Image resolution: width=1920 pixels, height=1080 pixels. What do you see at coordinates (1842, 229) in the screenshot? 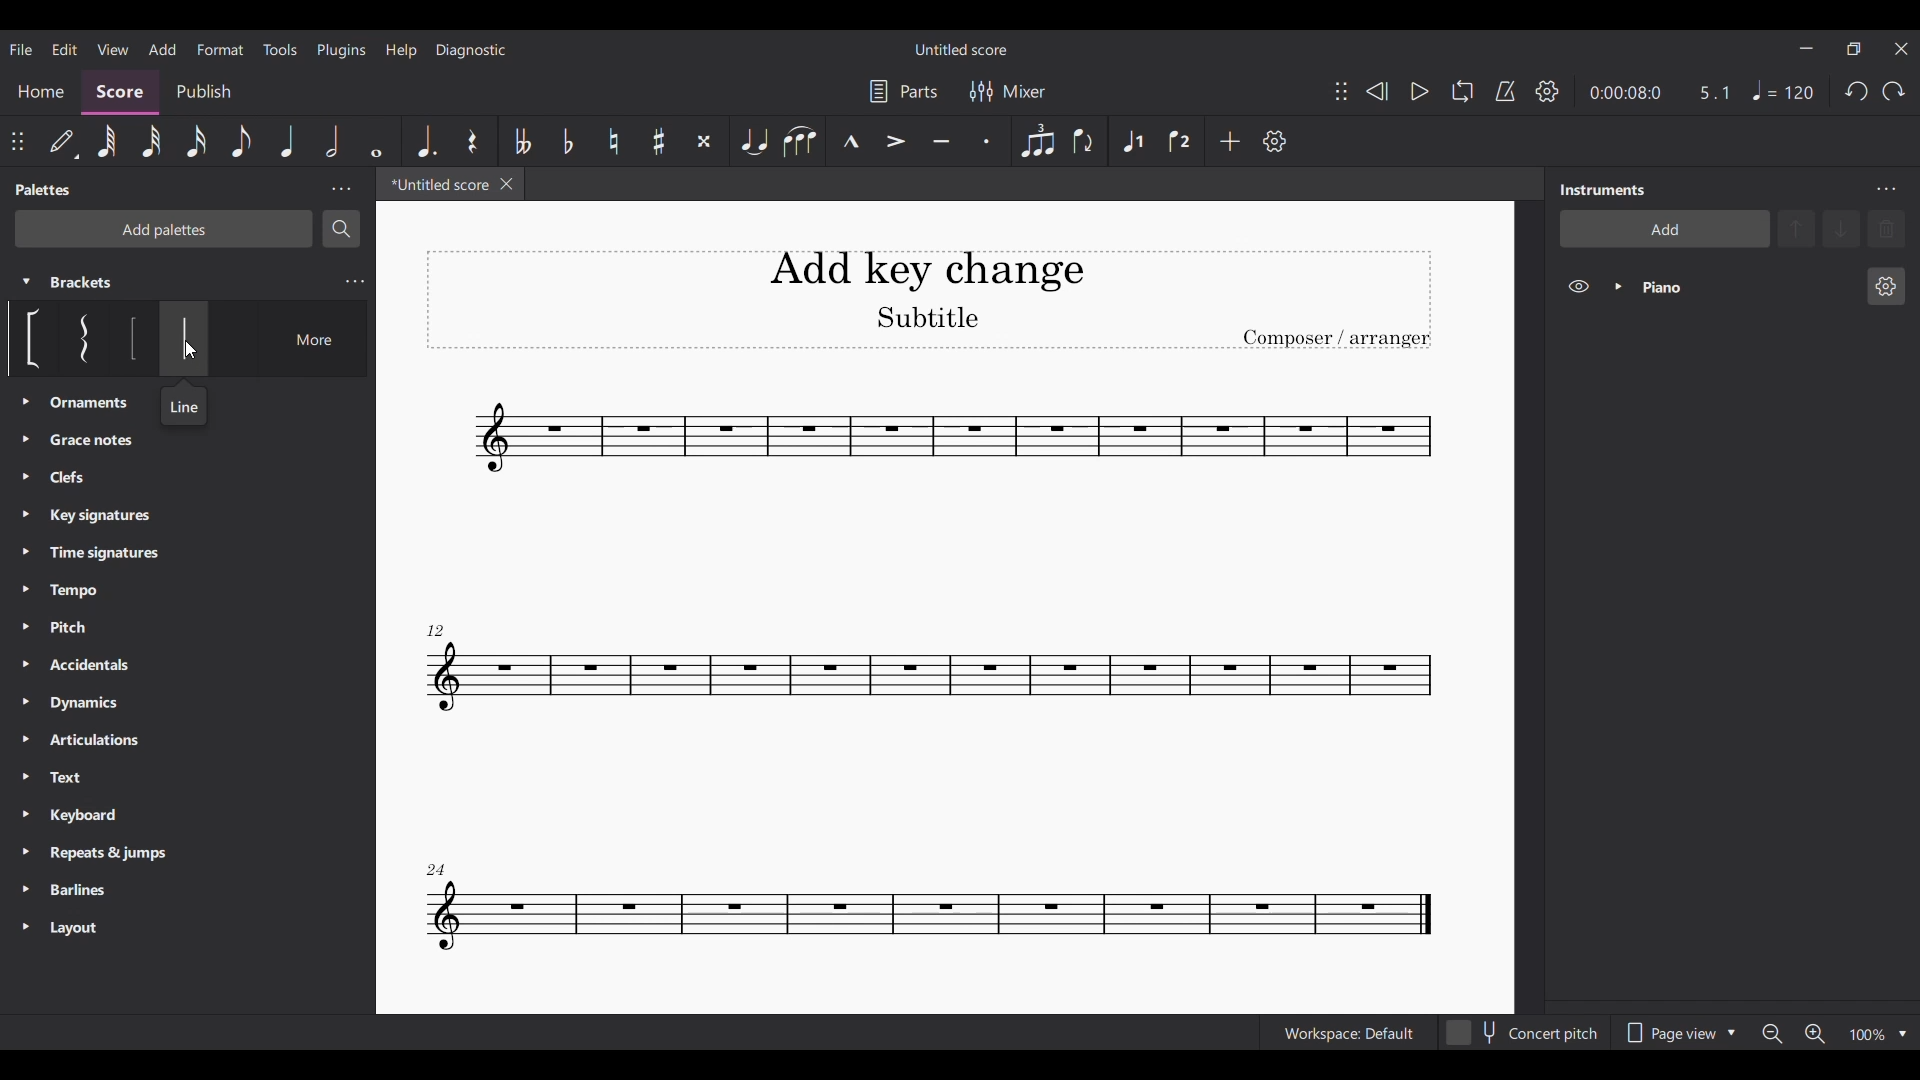
I see `Move down` at bounding box center [1842, 229].